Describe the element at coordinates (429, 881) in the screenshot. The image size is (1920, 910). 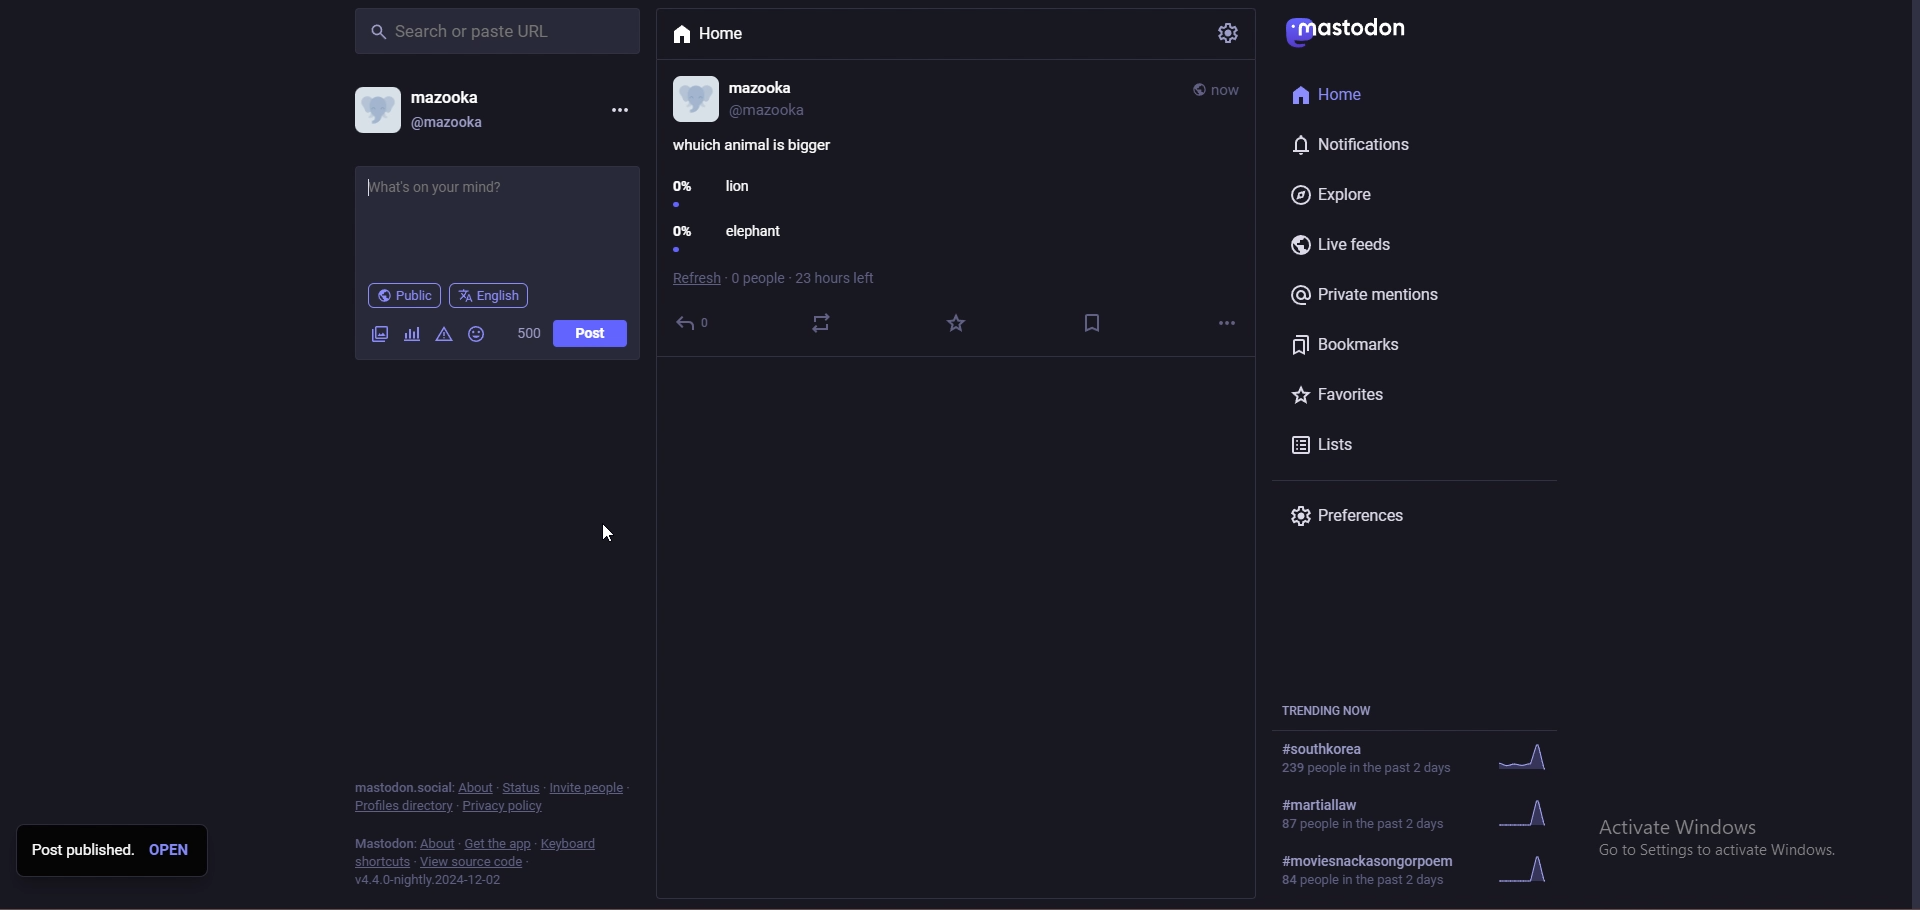
I see `v4.4.0-nightly.2024-12-02` at that location.